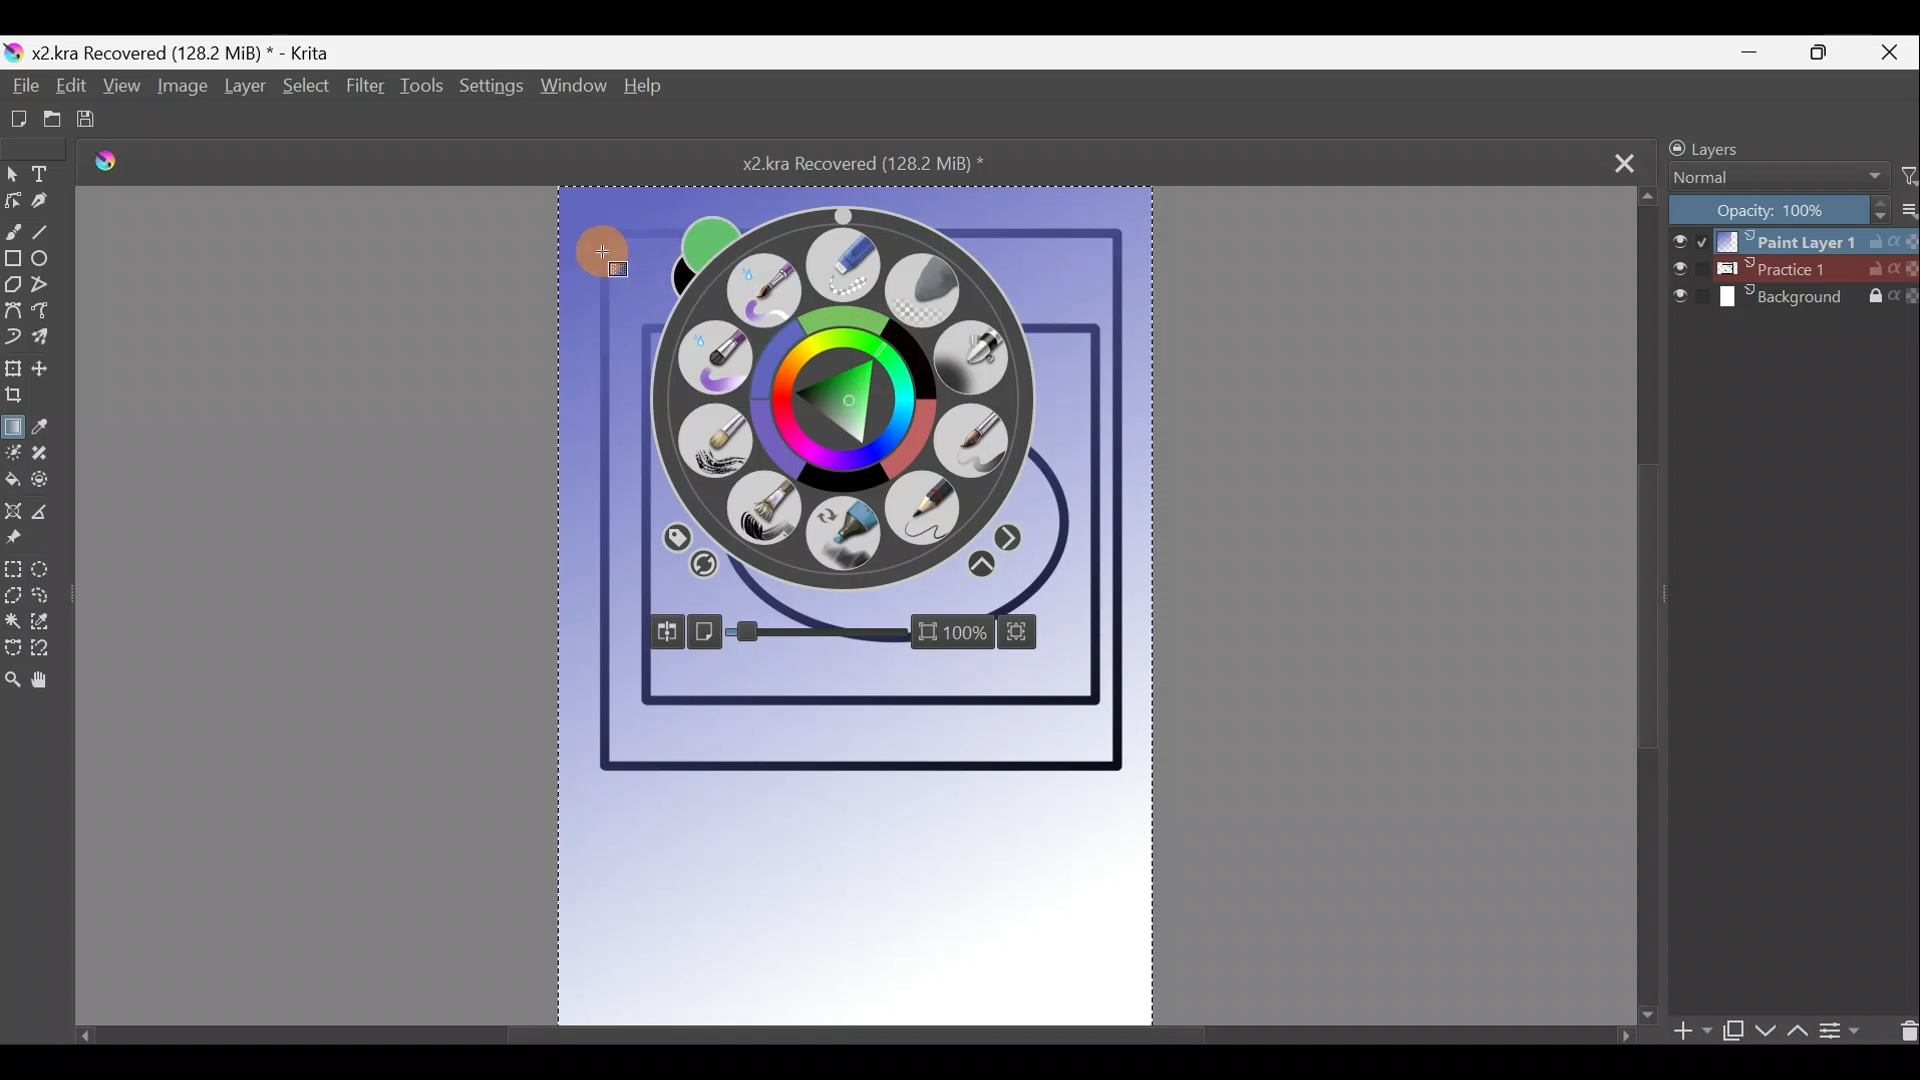 This screenshot has width=1920, height=1080. Describe the element at coordinates (244, 90) in the screenshot. I see `Layer` at that location.